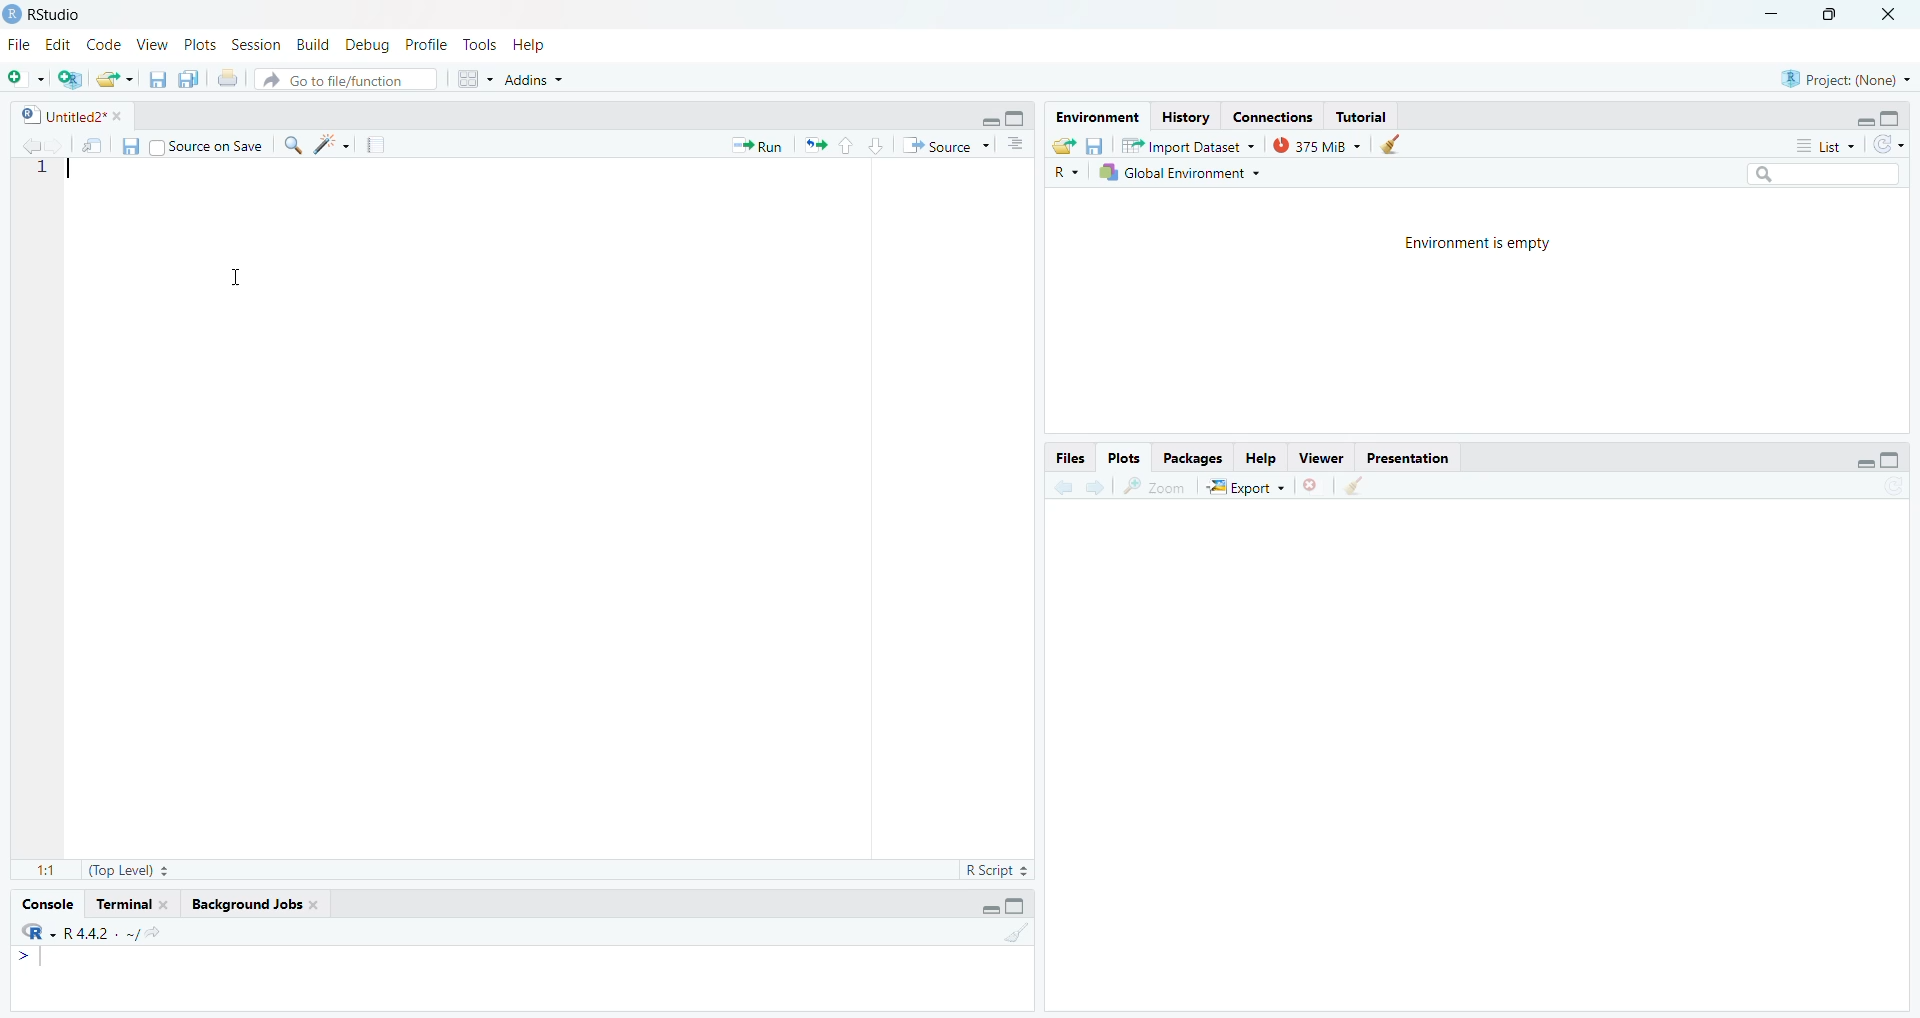 Image resolution: width=1920 pixels, height=1018 pixels. Describe the element at coordinates (1016, 119) in the screenshot. I see `hide console` at that location.